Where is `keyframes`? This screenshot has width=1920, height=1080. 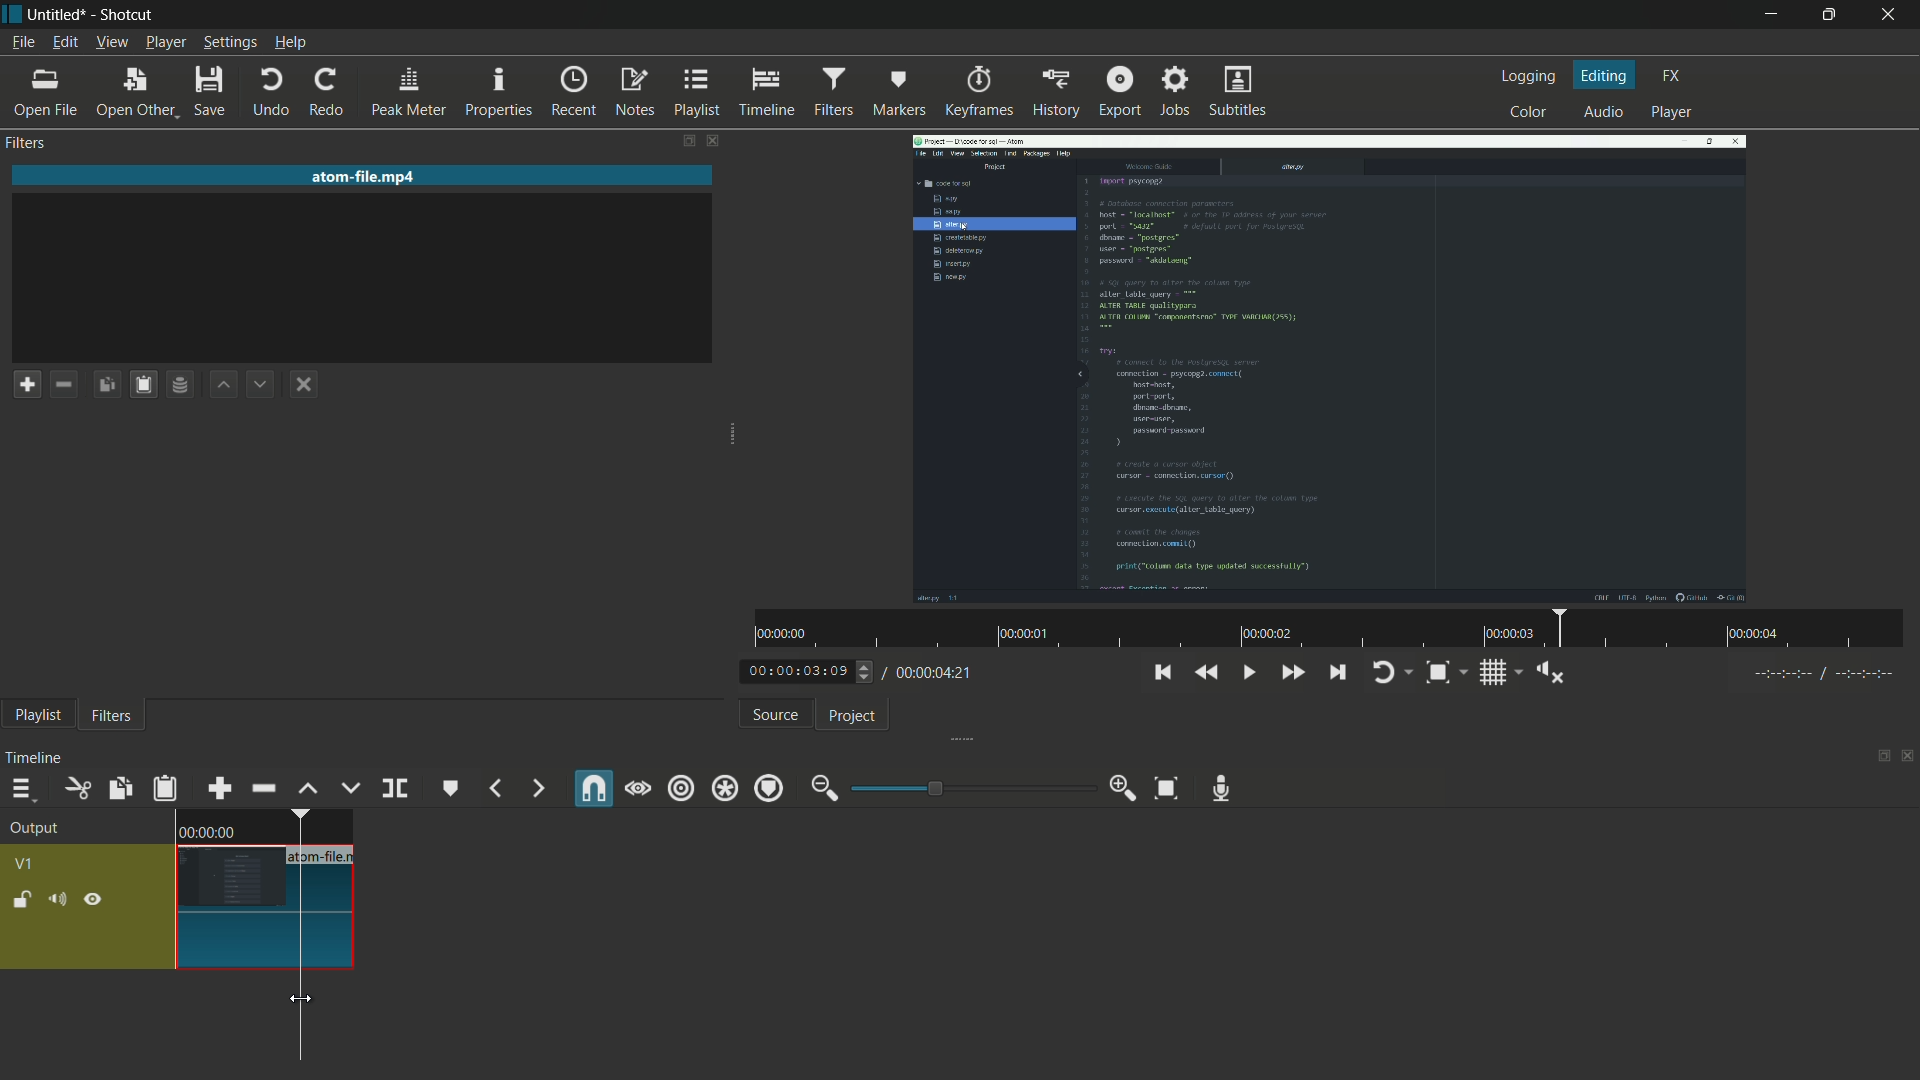 keyframes is located at coordinates (979, 93).